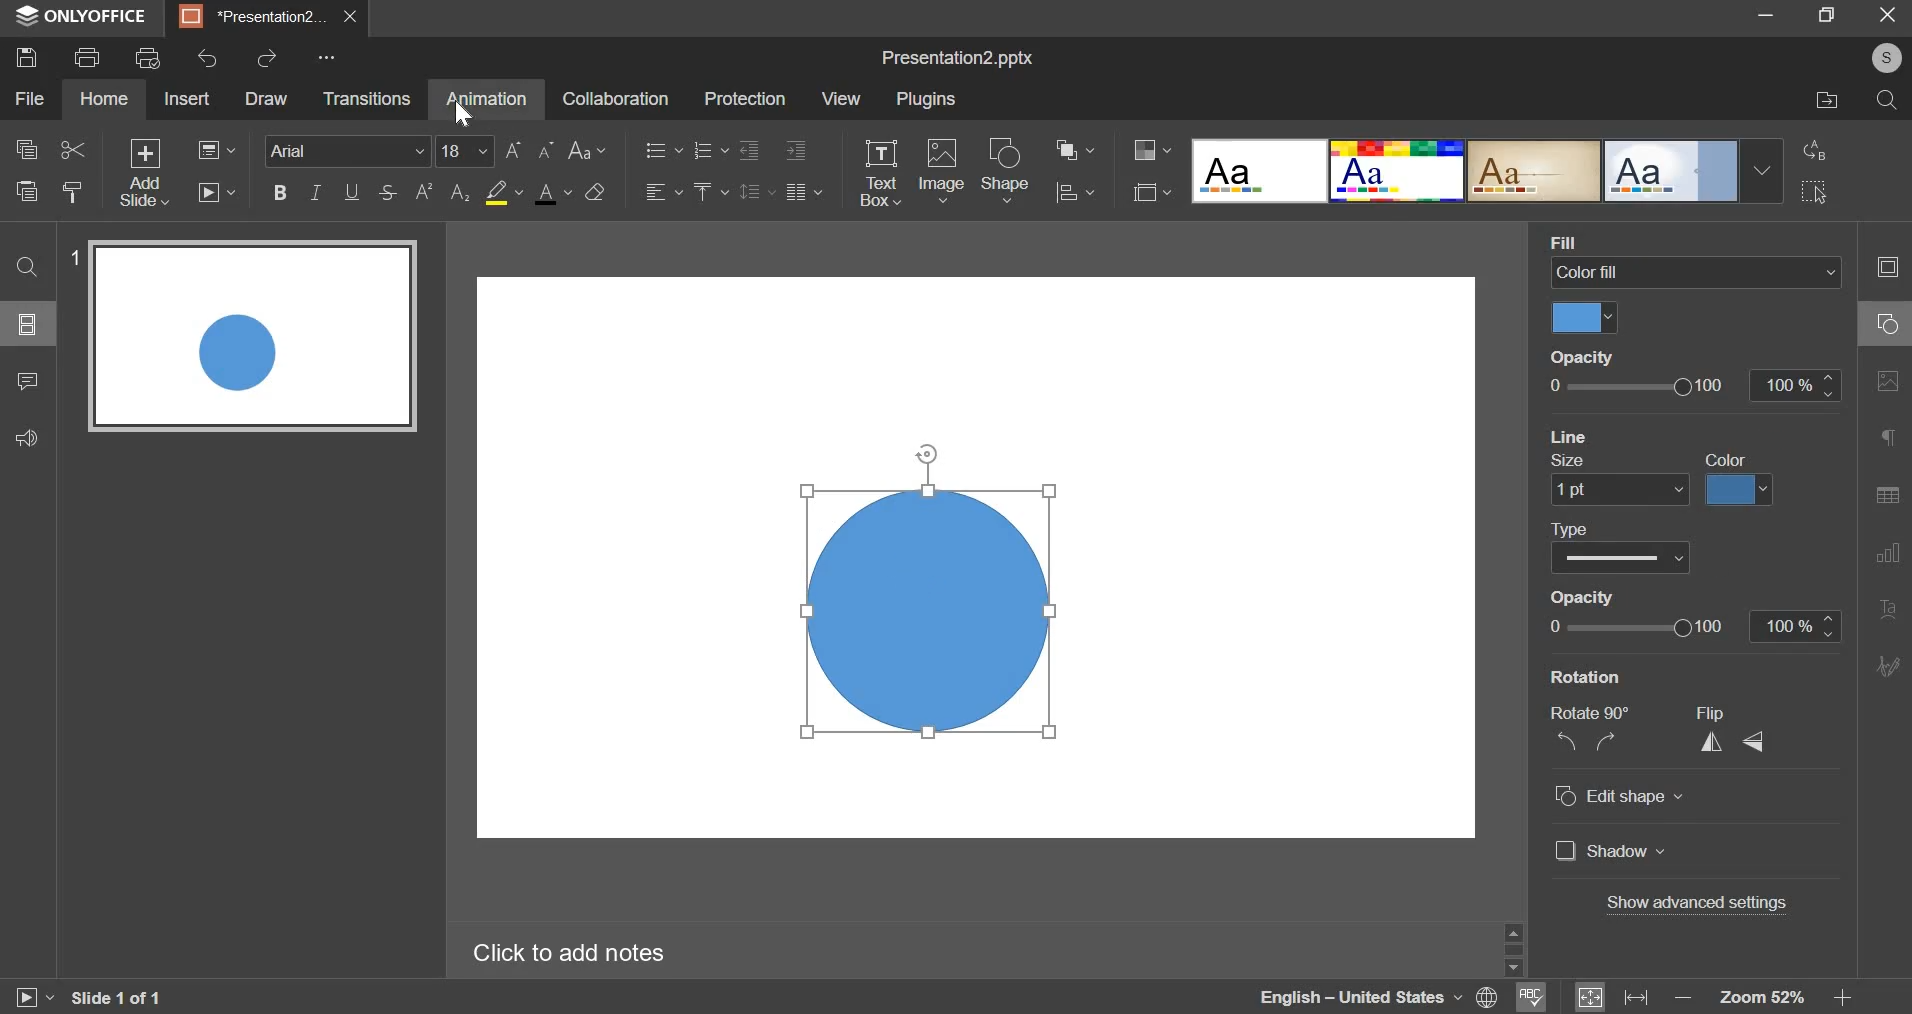 The image size is (1912, 1014). I want to click on print preview, so click(150, 58).